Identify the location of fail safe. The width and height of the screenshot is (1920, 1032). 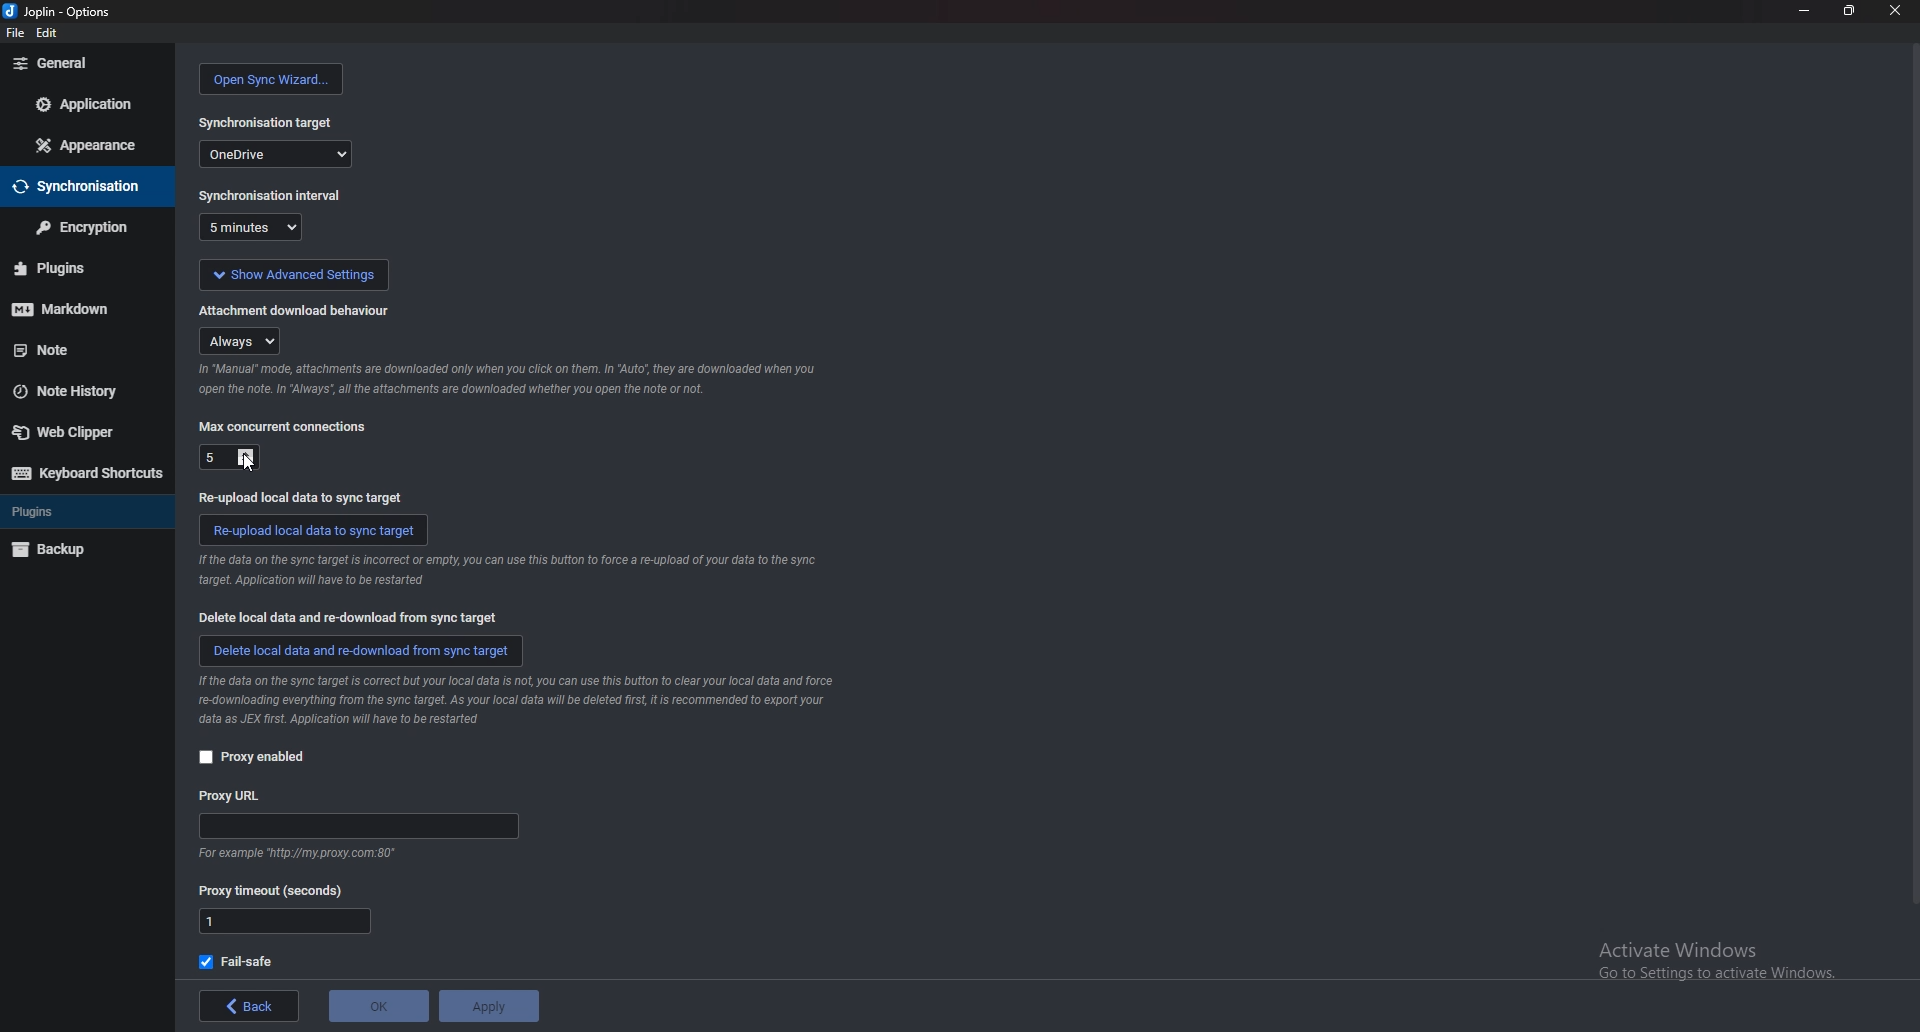
(243, 961).